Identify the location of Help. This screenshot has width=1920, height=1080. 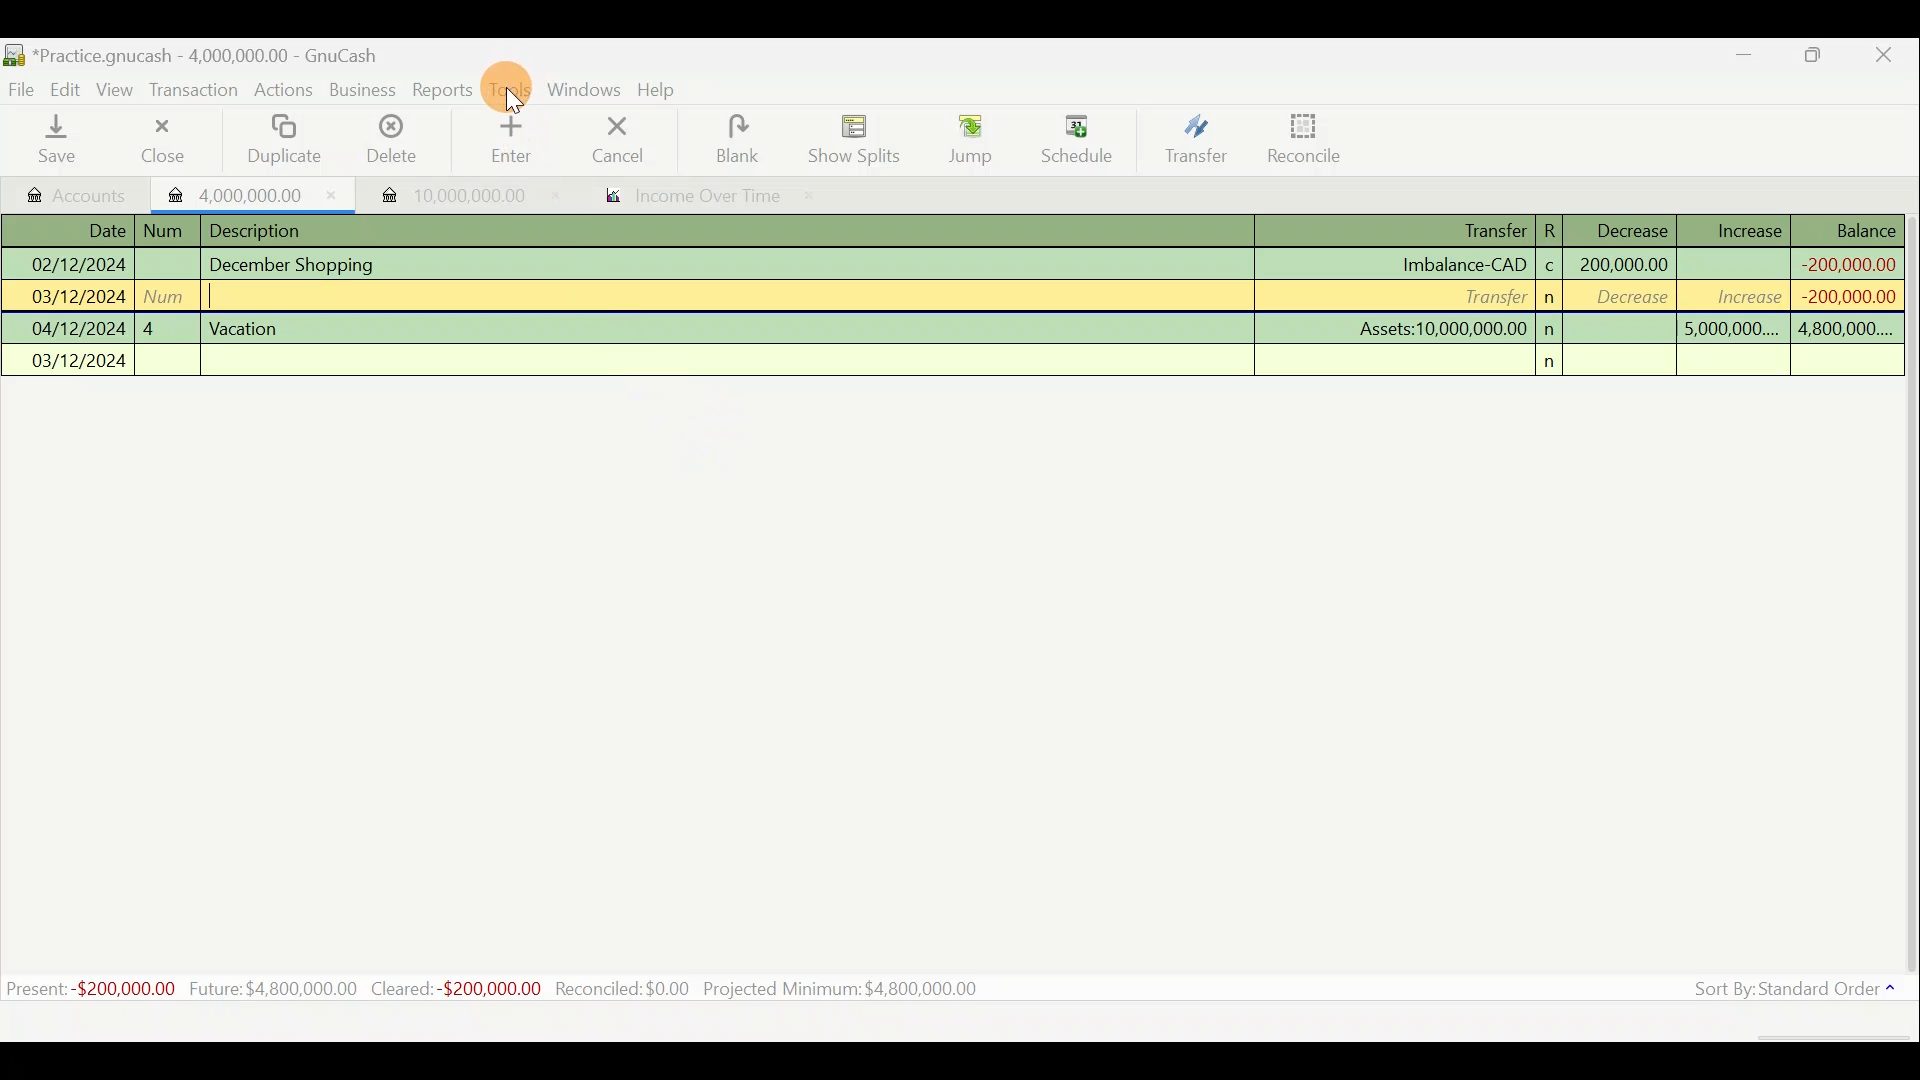
(664, 92).